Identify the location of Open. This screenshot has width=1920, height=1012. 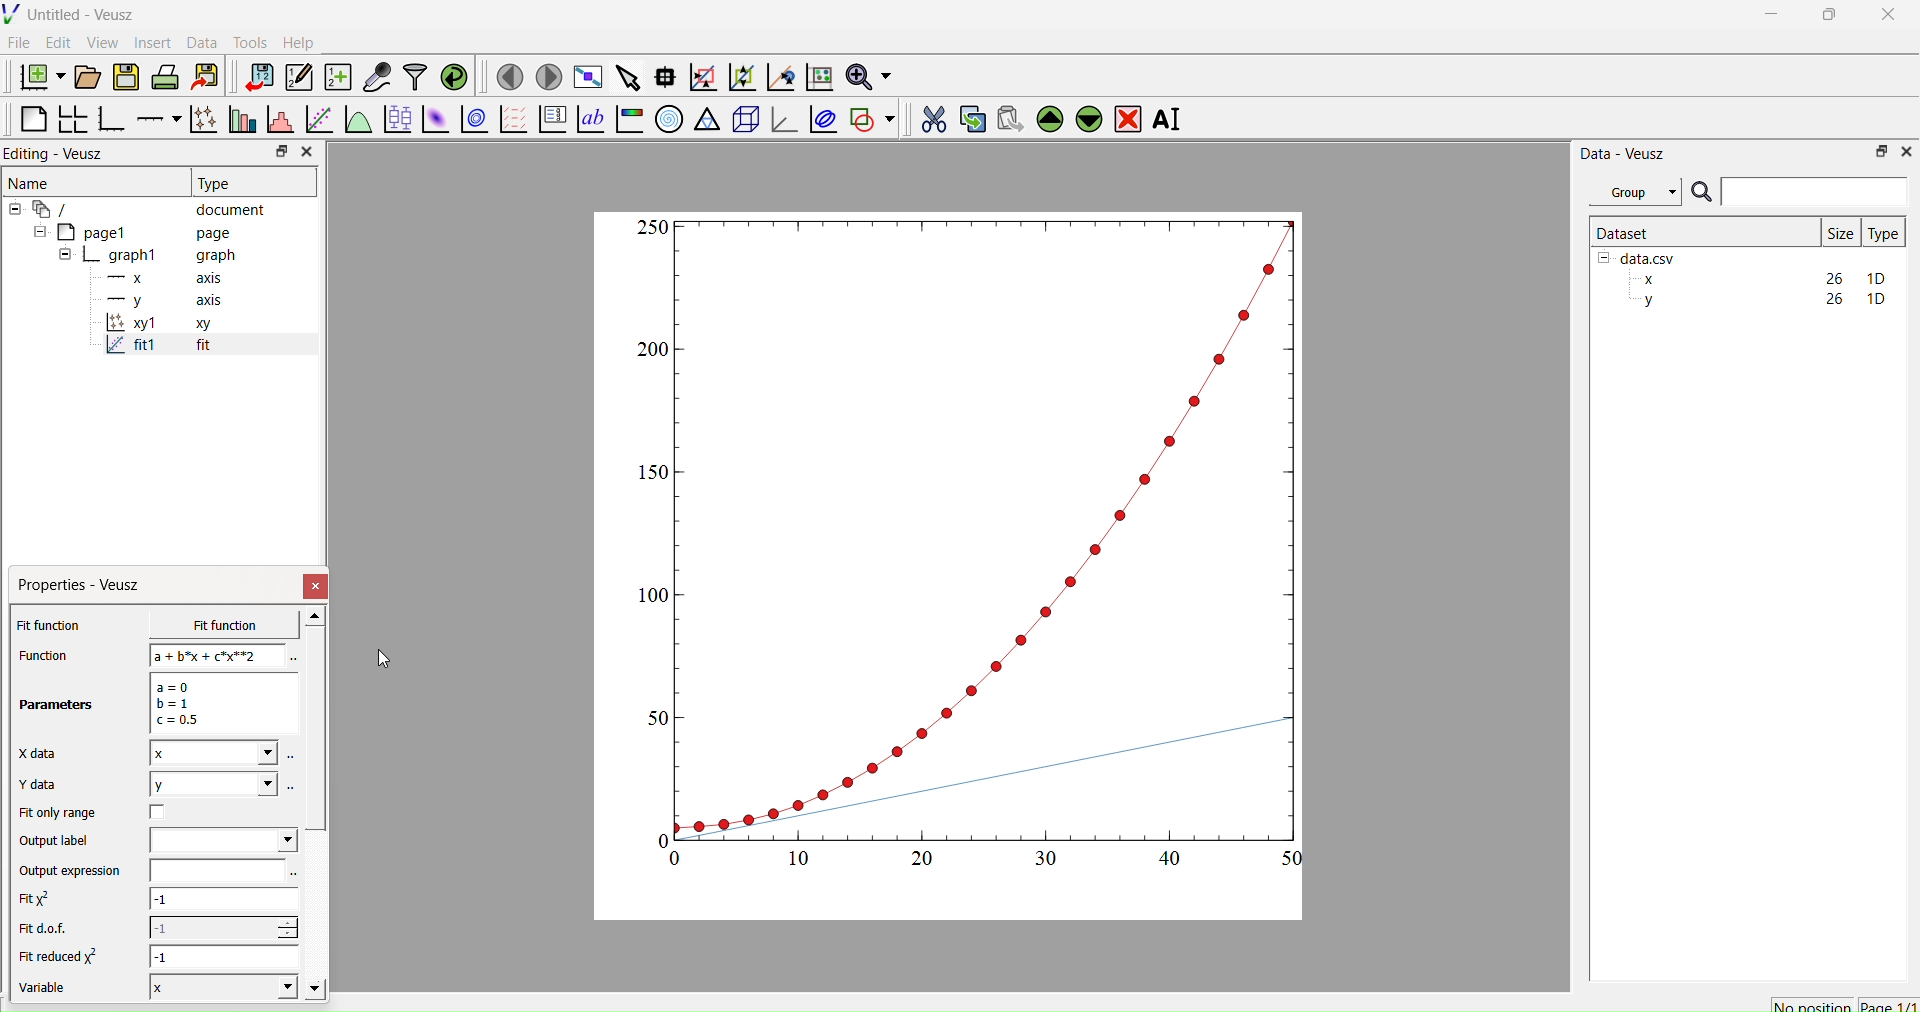
(84, 77).